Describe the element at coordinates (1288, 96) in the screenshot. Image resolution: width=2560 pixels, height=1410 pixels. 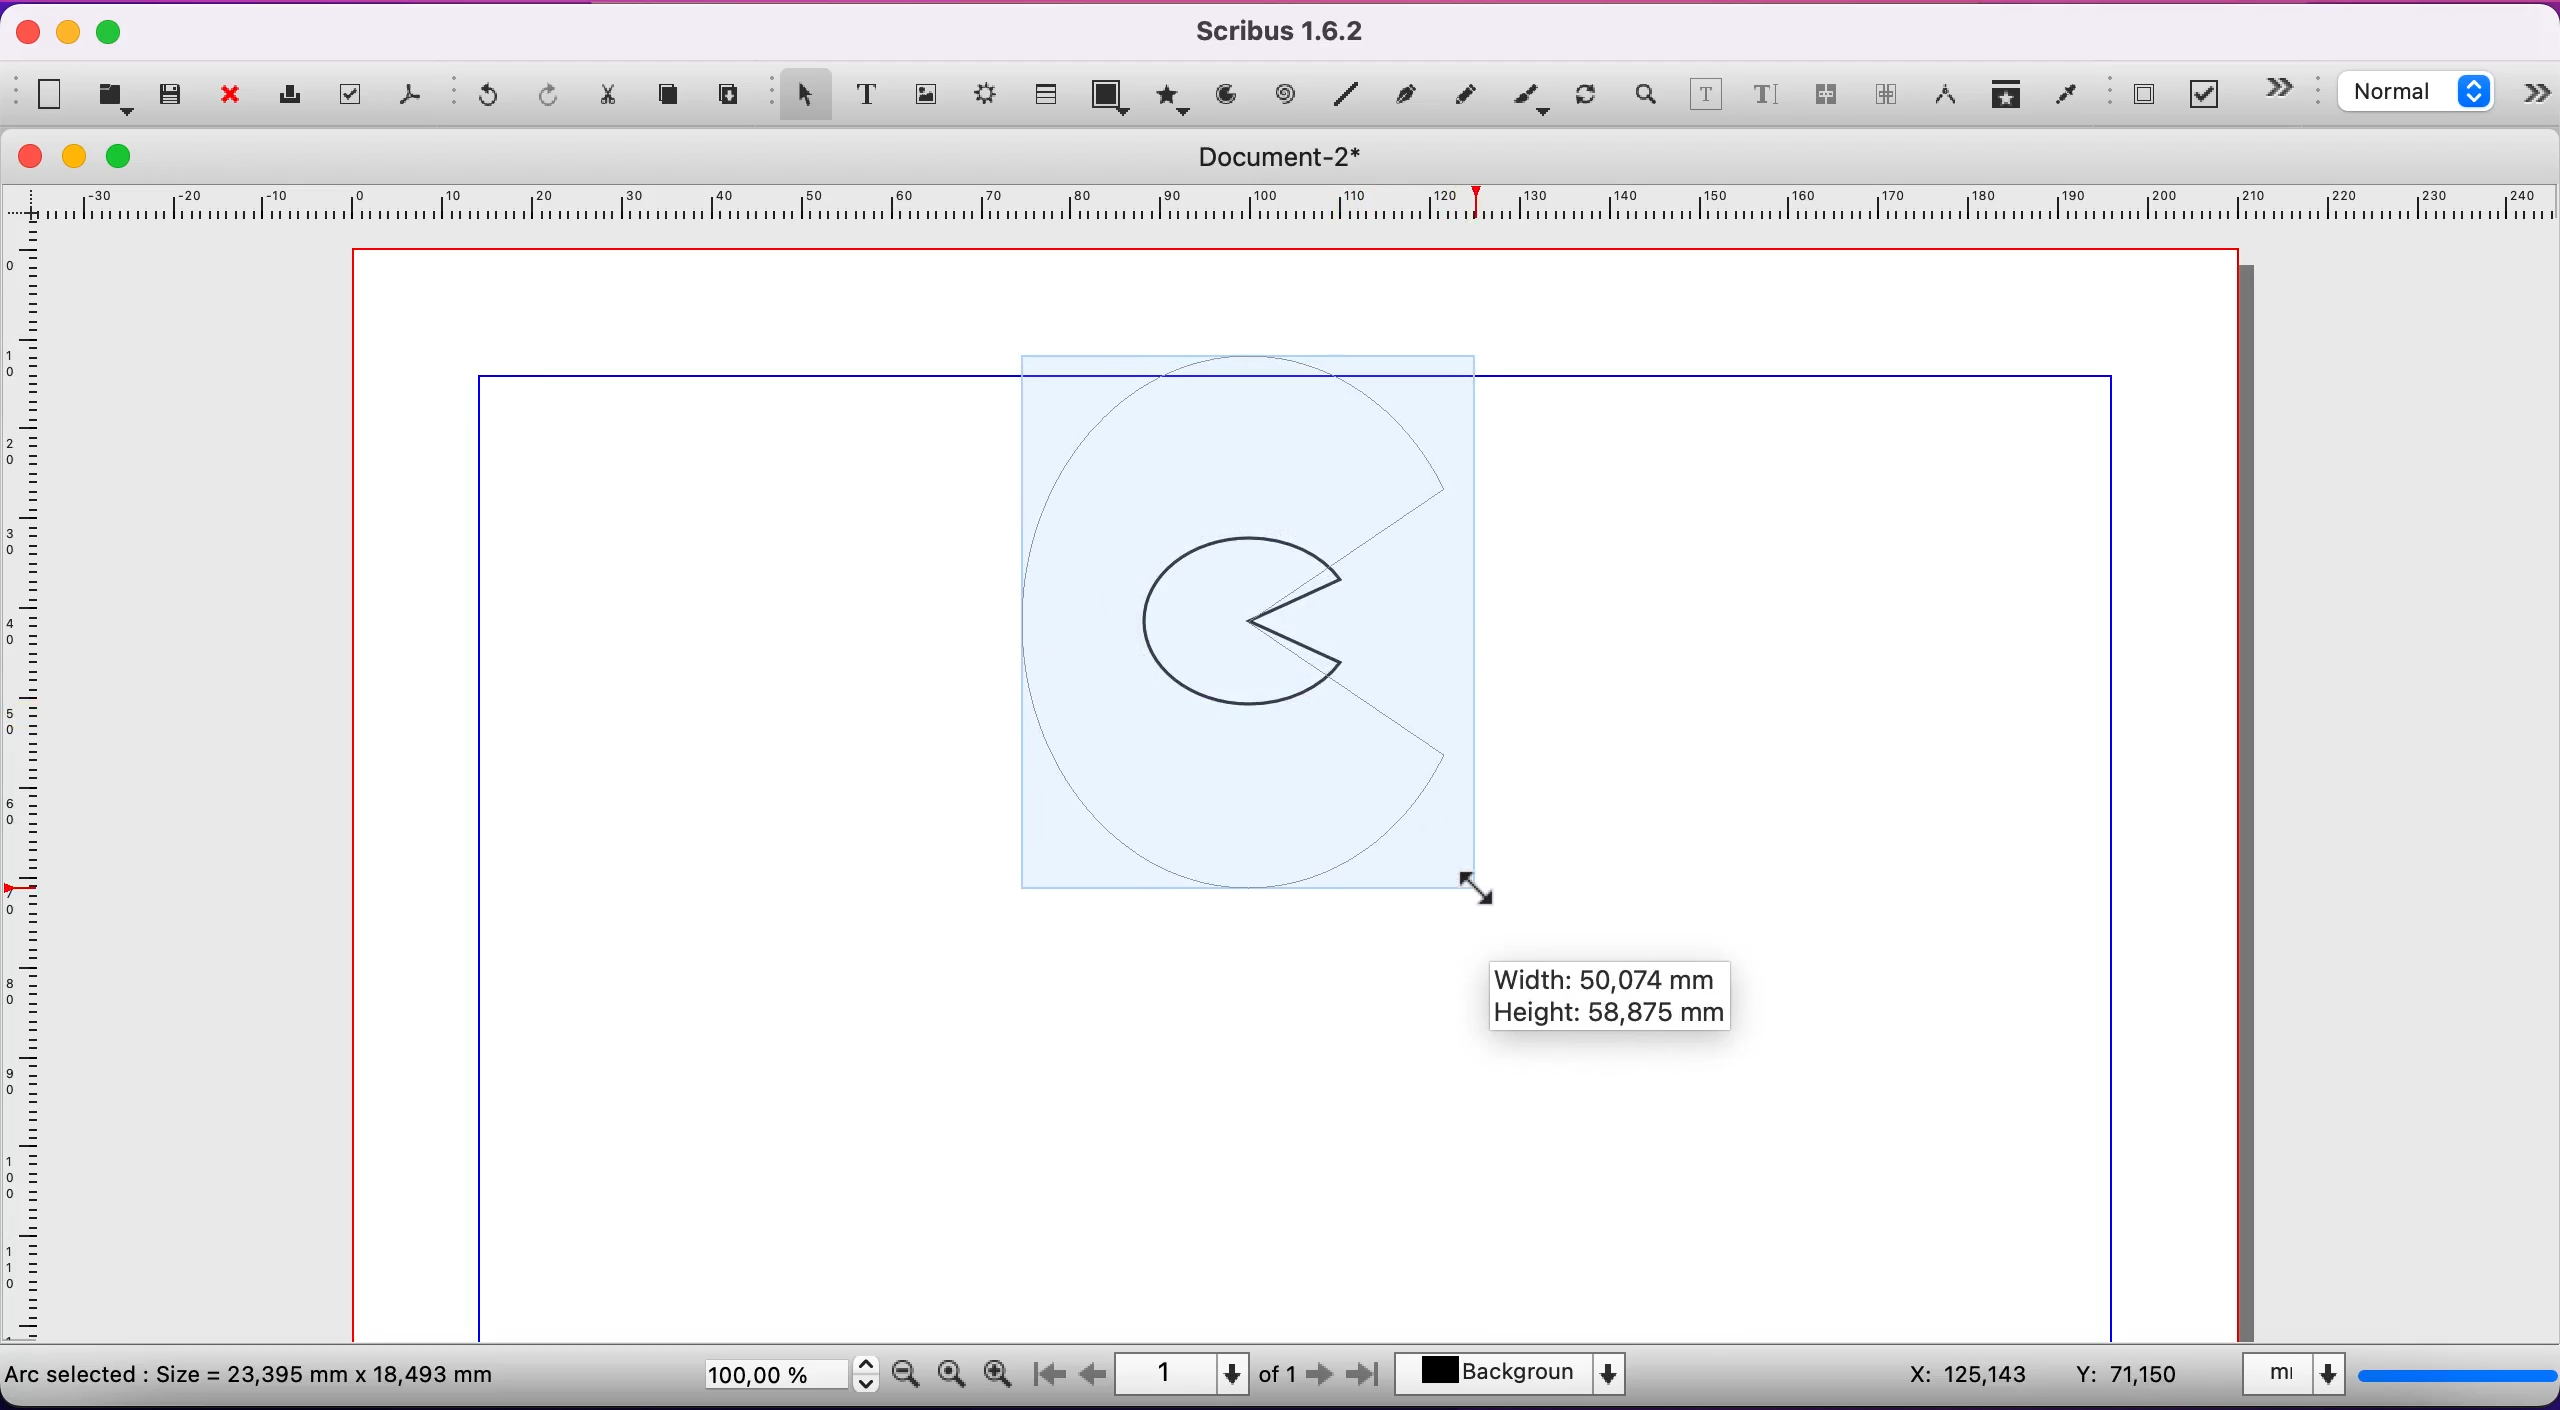
I see `spiral` at that location.